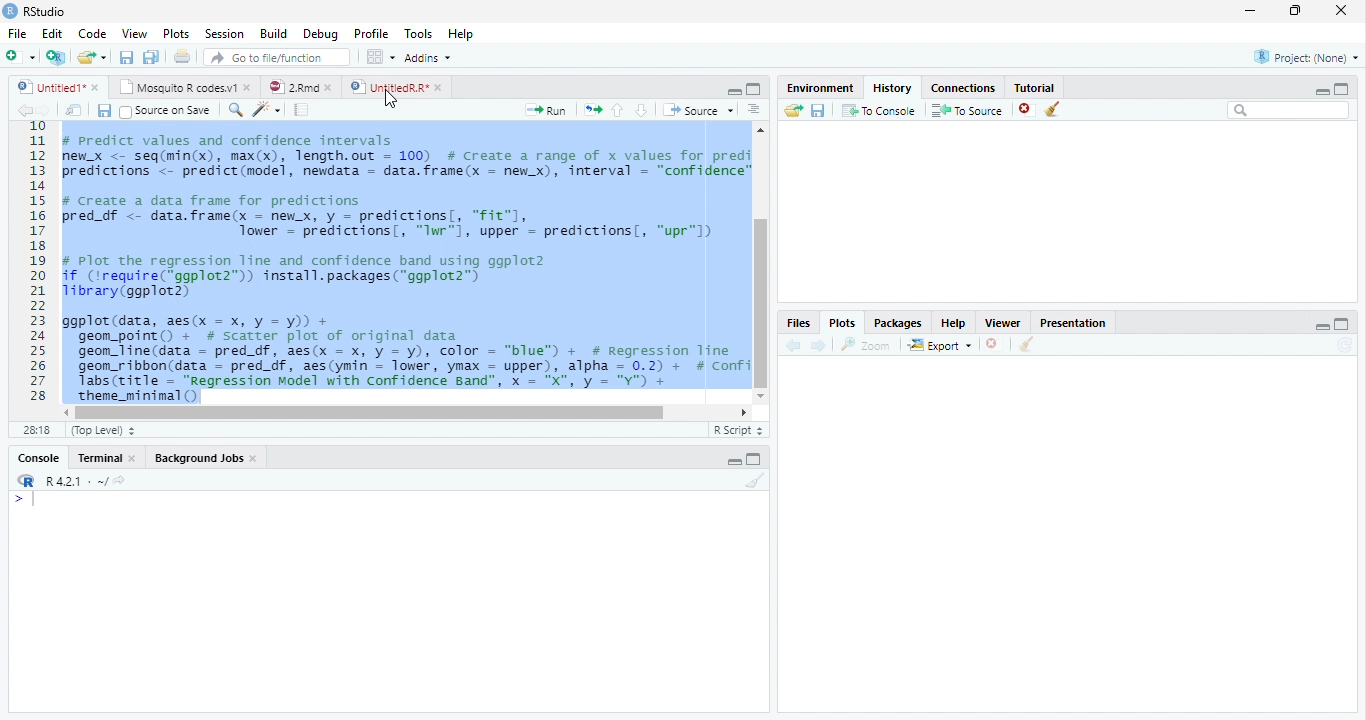 This screenshot has height=720, width=1366. What do you see at coordinates (793, 113) in the screenshot?
I see `Load workspace` at bounding box center [793, 113].